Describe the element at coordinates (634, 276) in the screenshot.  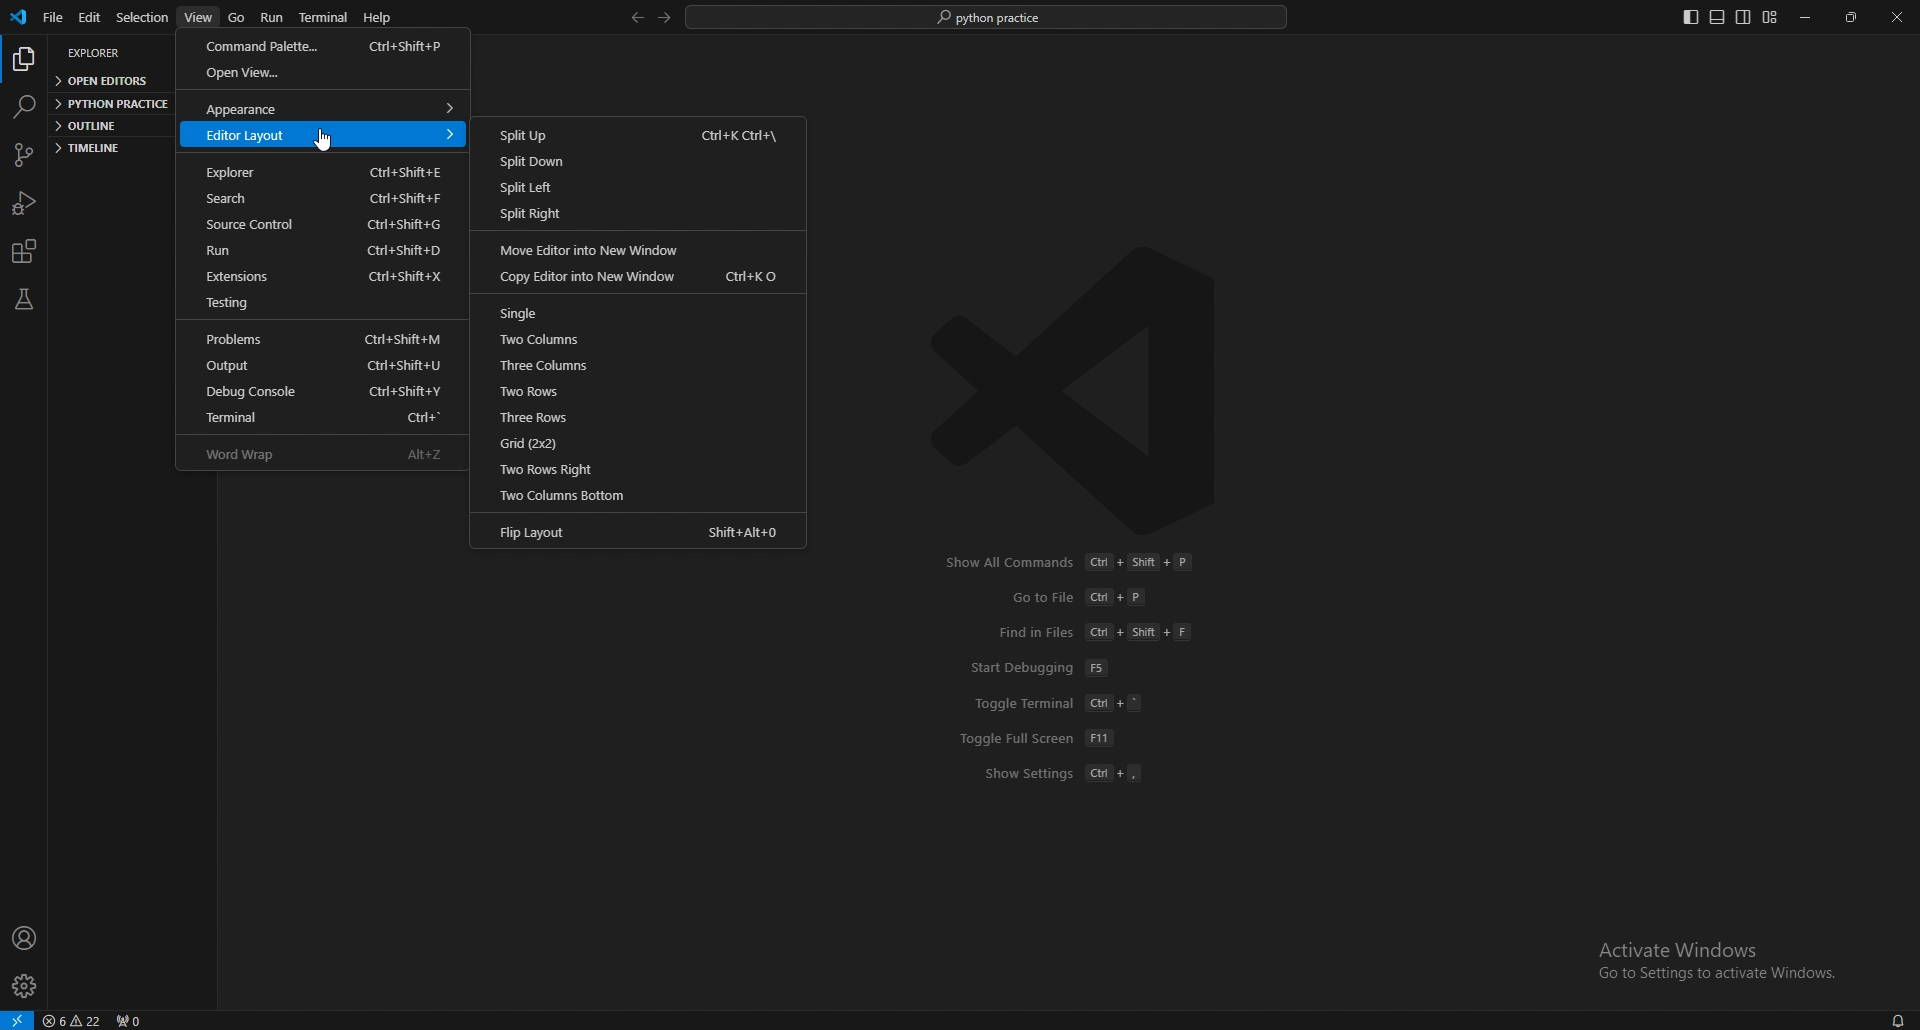
I see `copy editor into new window ctrl+k o` at that location.